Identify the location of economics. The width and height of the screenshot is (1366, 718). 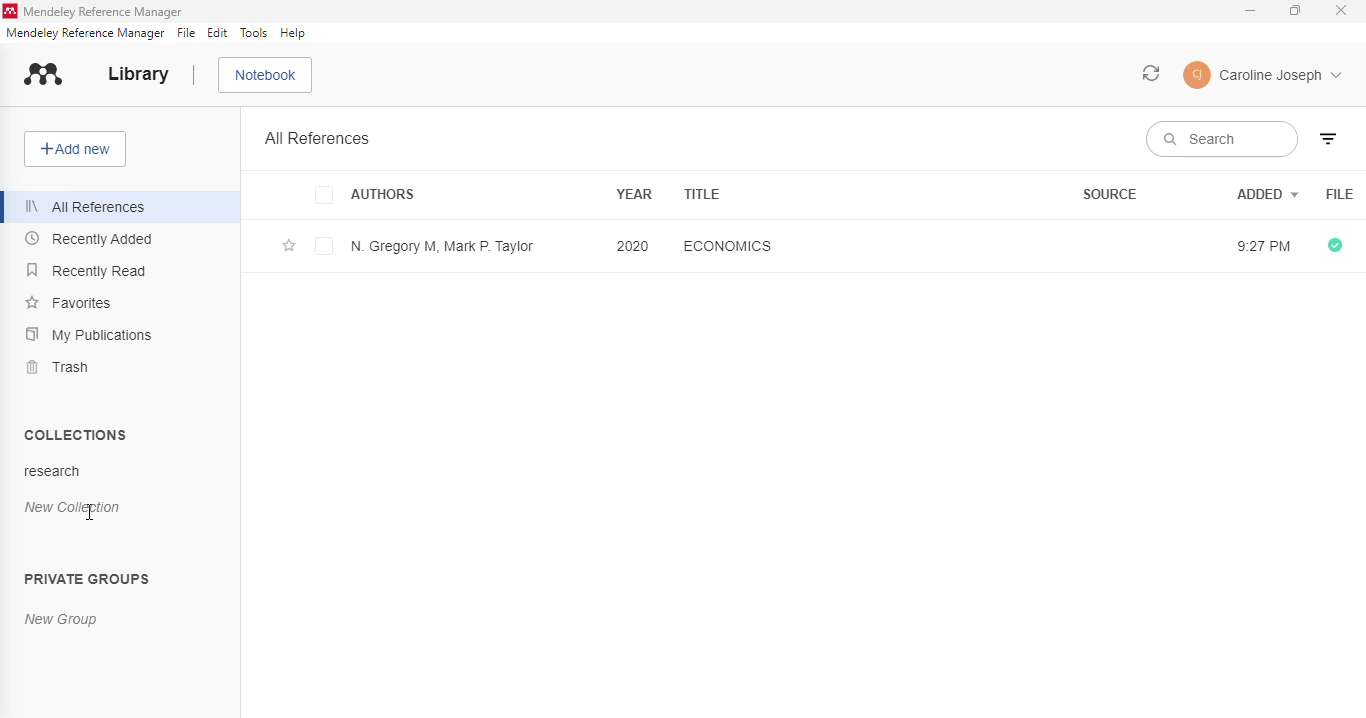
(727, 245).